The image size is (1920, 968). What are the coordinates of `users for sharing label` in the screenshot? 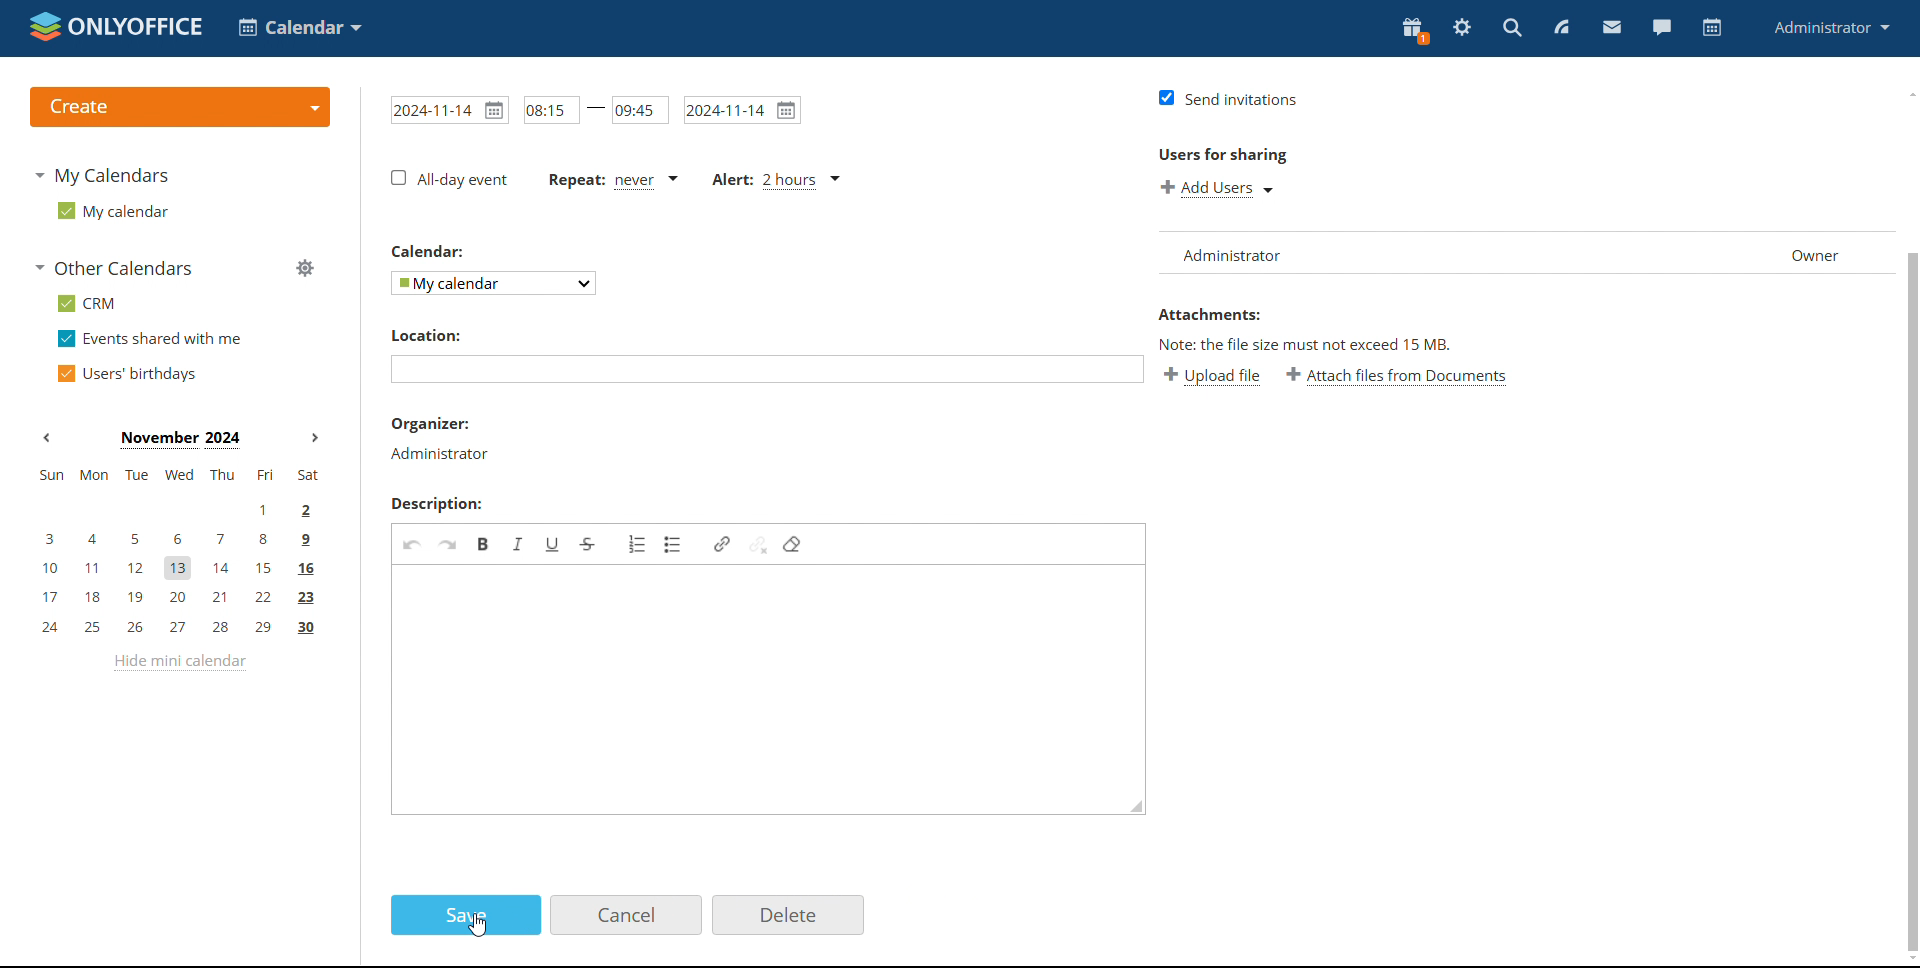 It's located at (1231, 155).